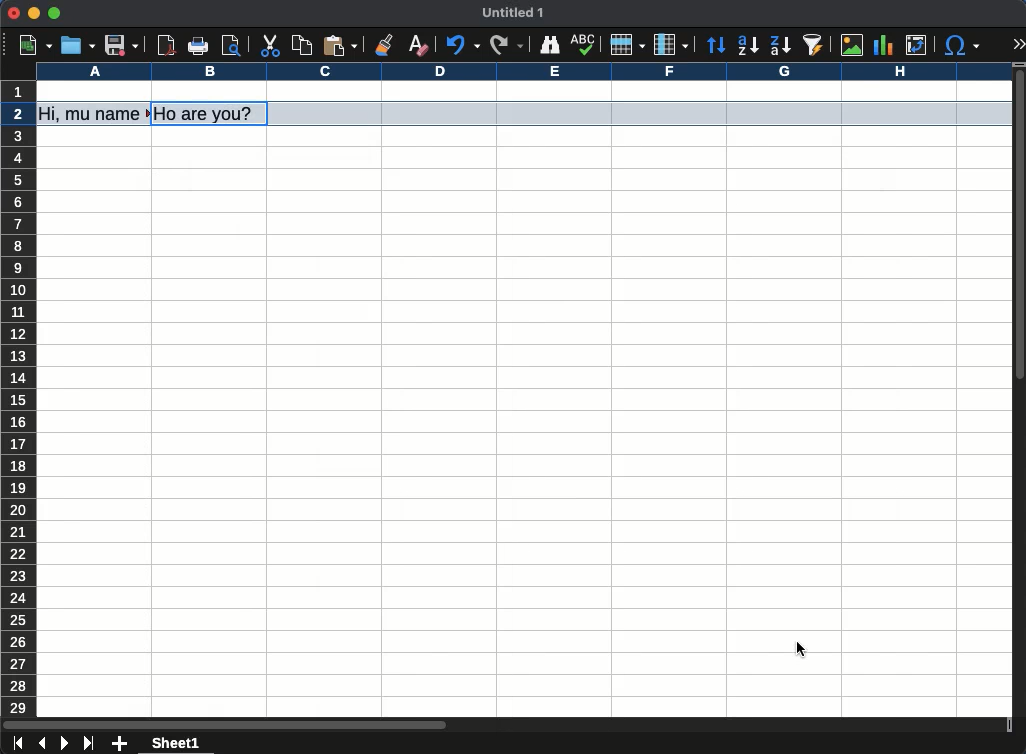 The width and height of the screenshot is (1026, 754). Describe the element at coordinates (177, 744) in the screenshot. I see `sheet 1` at that location.